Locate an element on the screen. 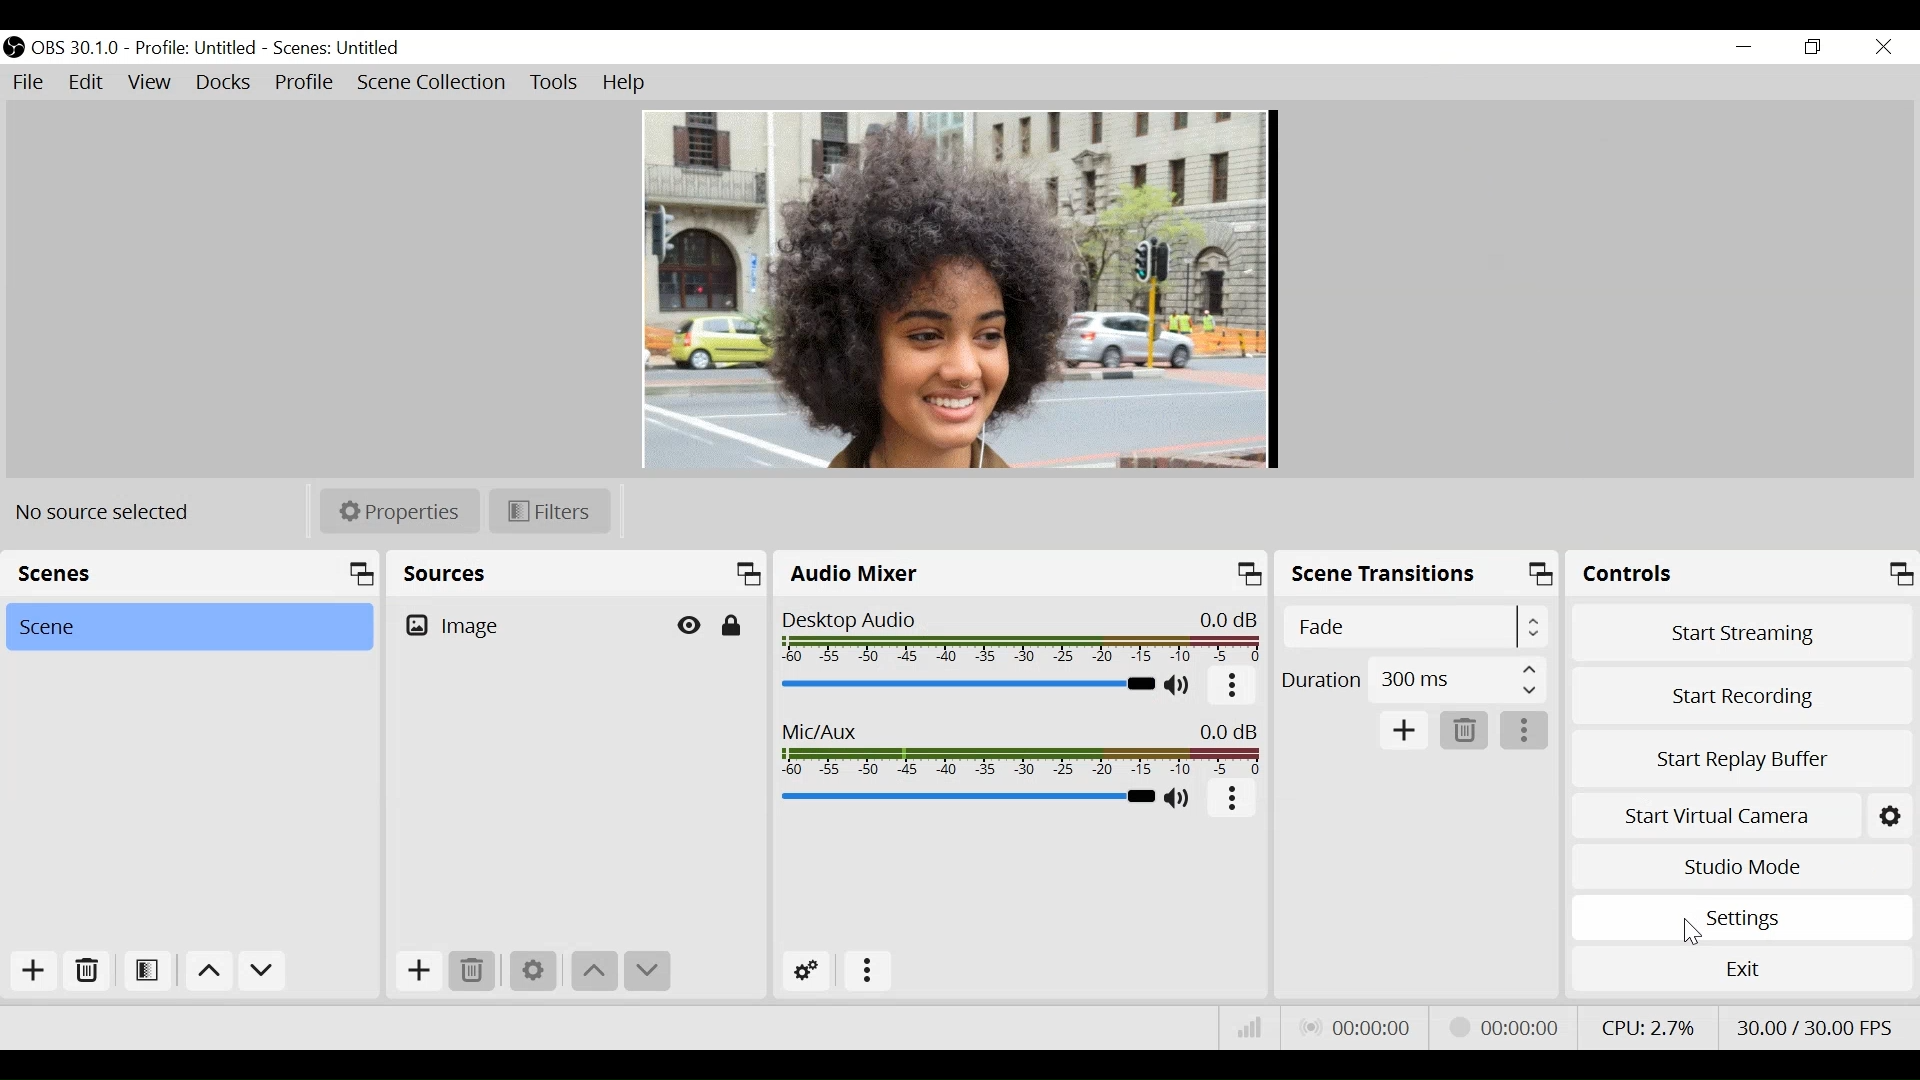  Tools is located at coordinates (554, 82).